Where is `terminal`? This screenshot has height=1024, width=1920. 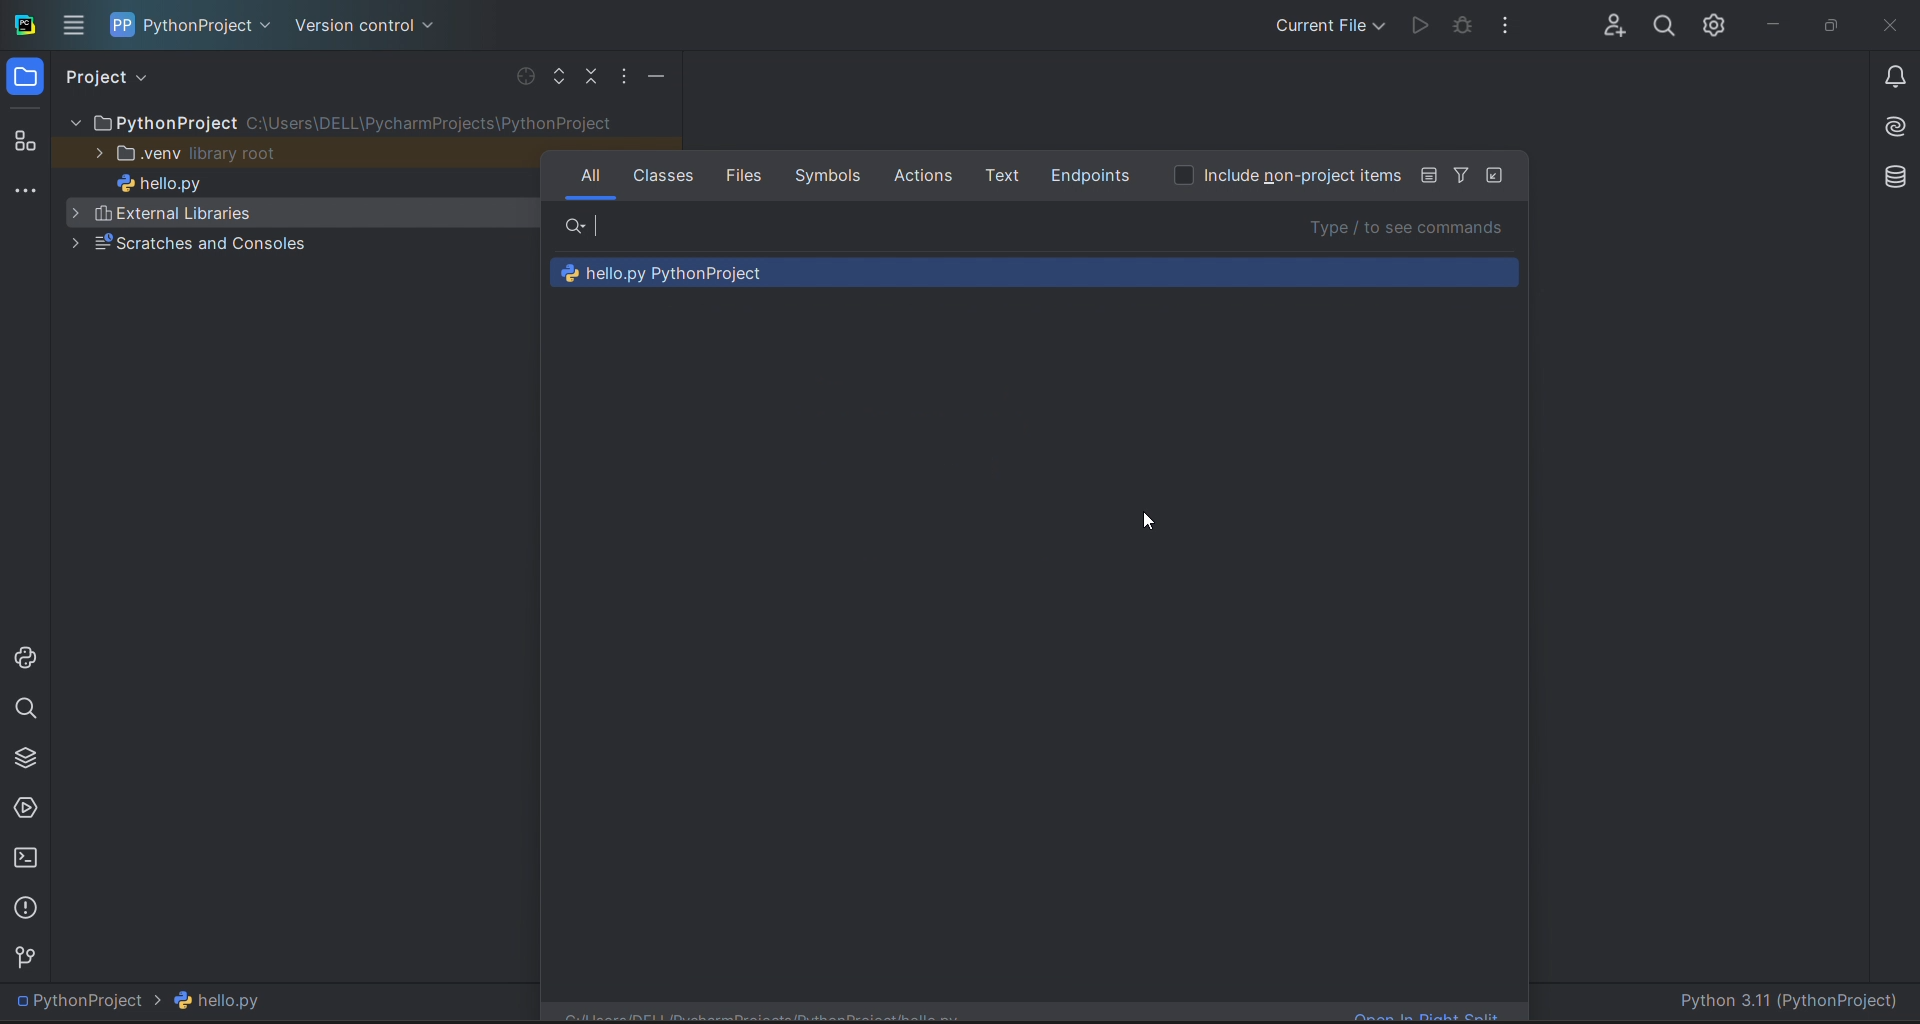 terminal is located at coordinates (26, 859).